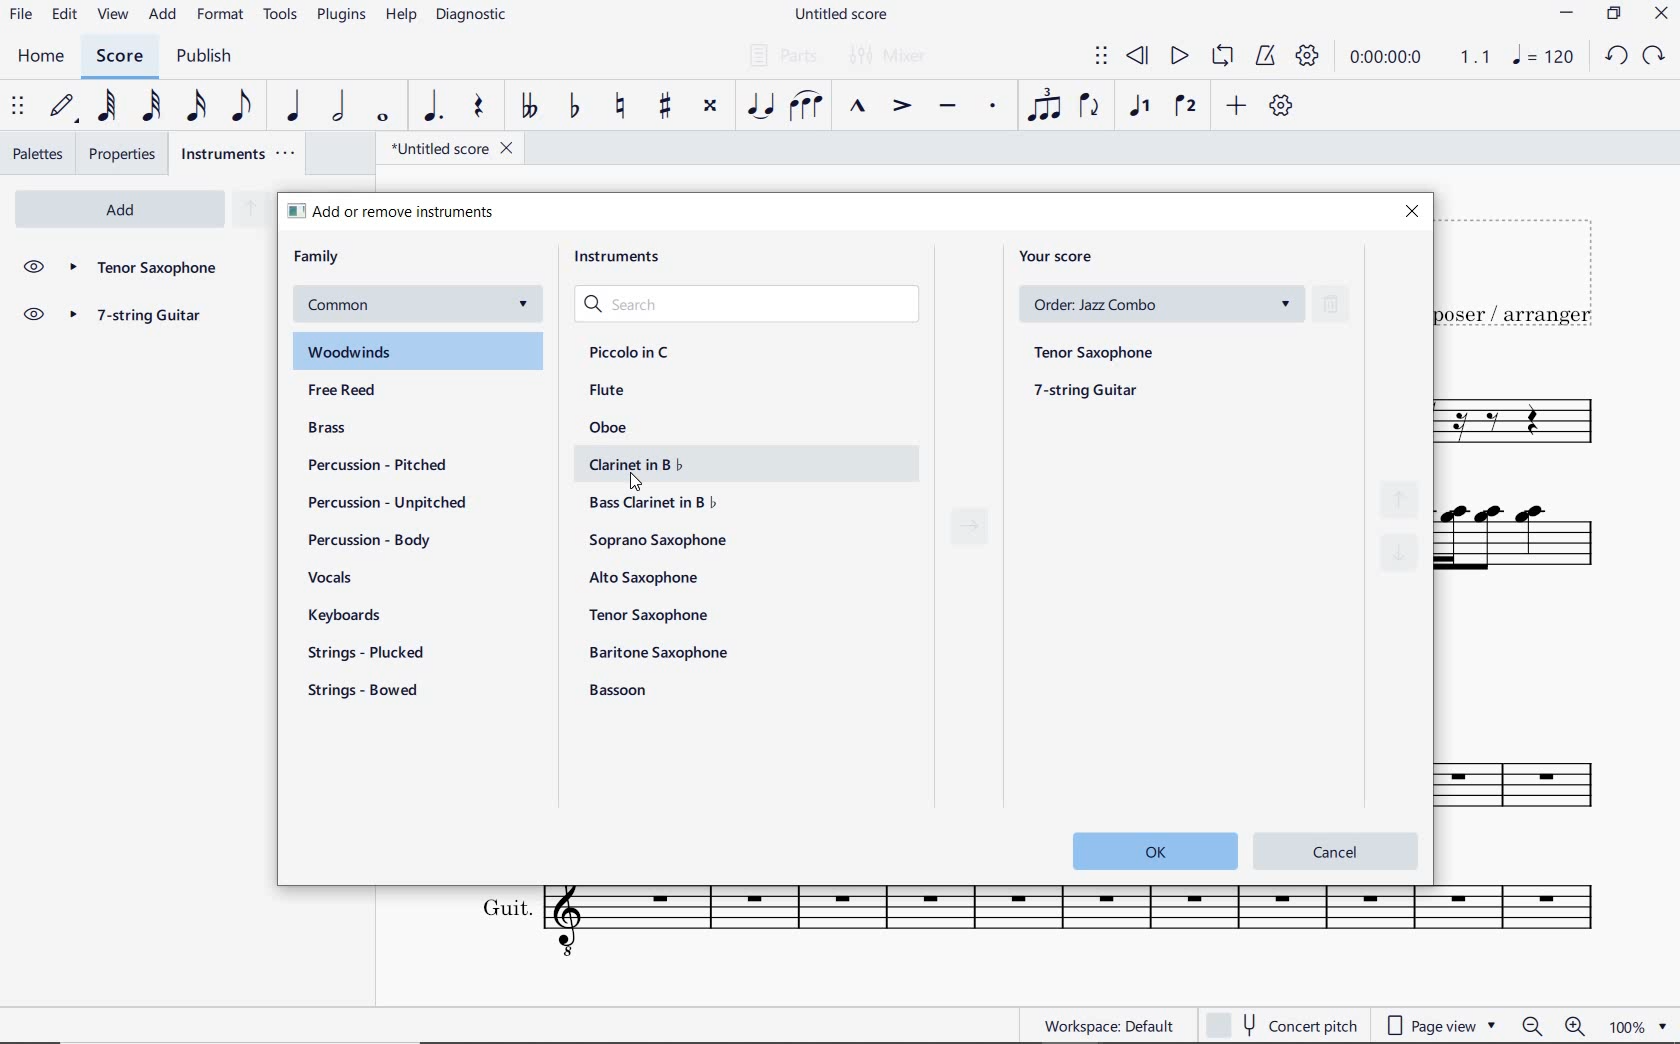  Describe the element at coordinates (341, 16) in the screenshot. I see `PLUGINS` at that location.